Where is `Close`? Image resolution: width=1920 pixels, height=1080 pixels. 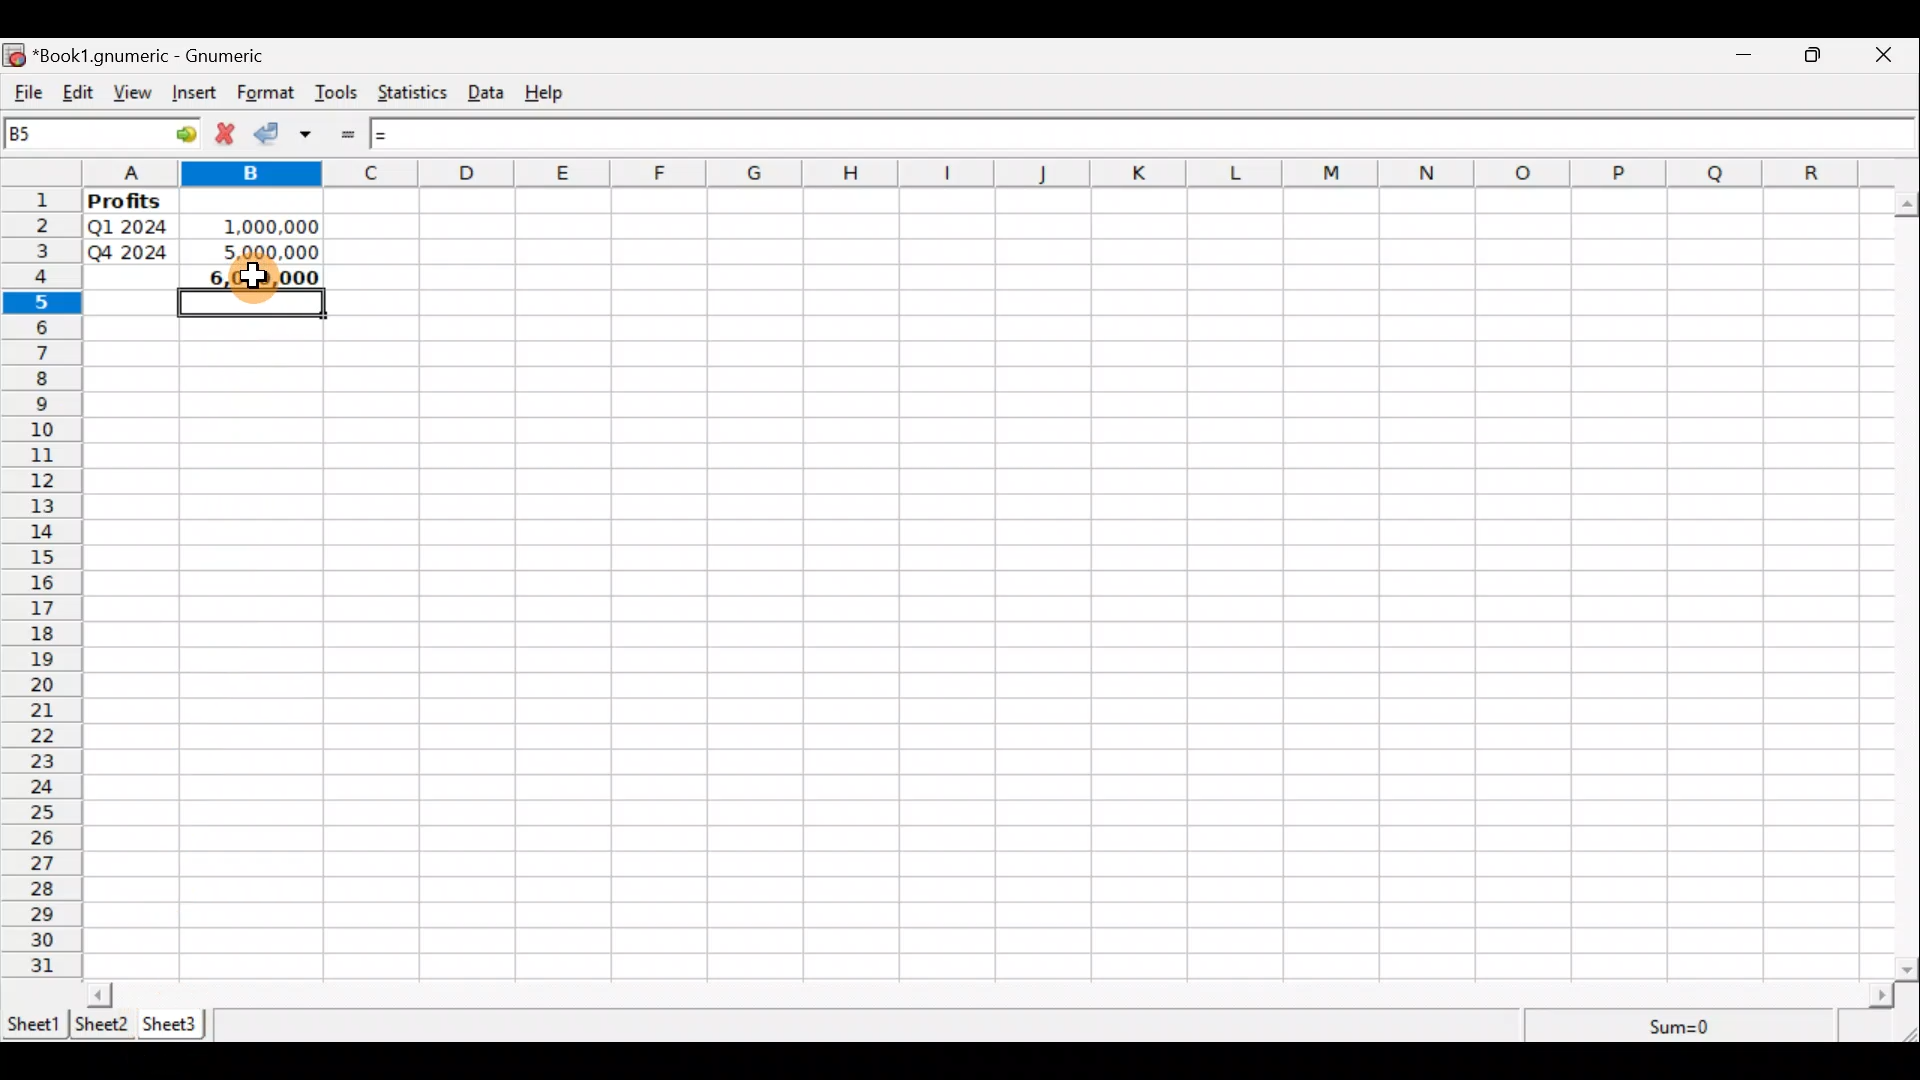
Close is located at coordinates (1892, 55).